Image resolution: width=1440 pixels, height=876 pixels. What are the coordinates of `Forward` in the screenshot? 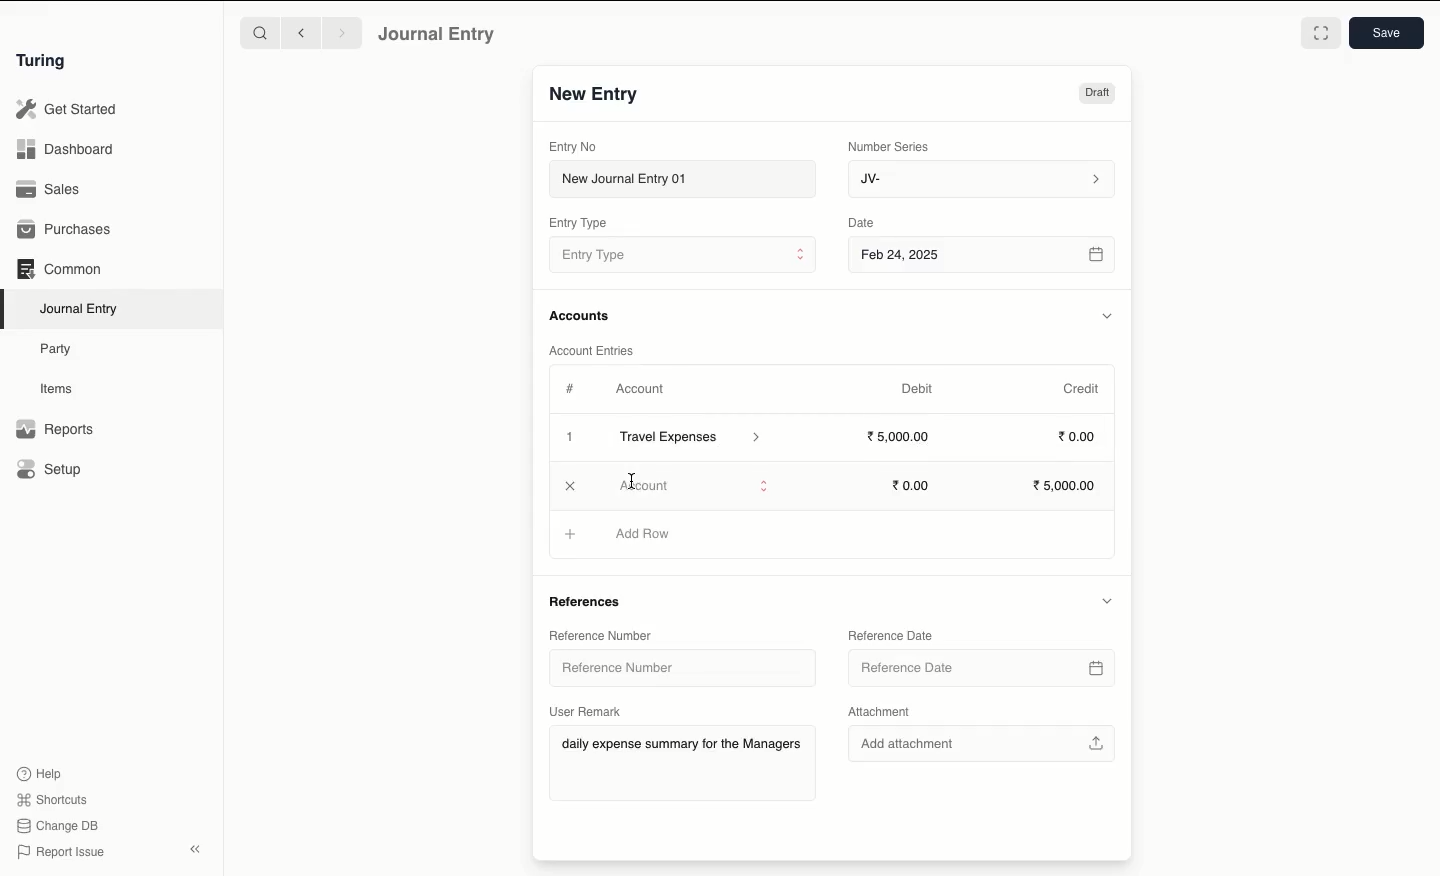 It's located at (343, 32).